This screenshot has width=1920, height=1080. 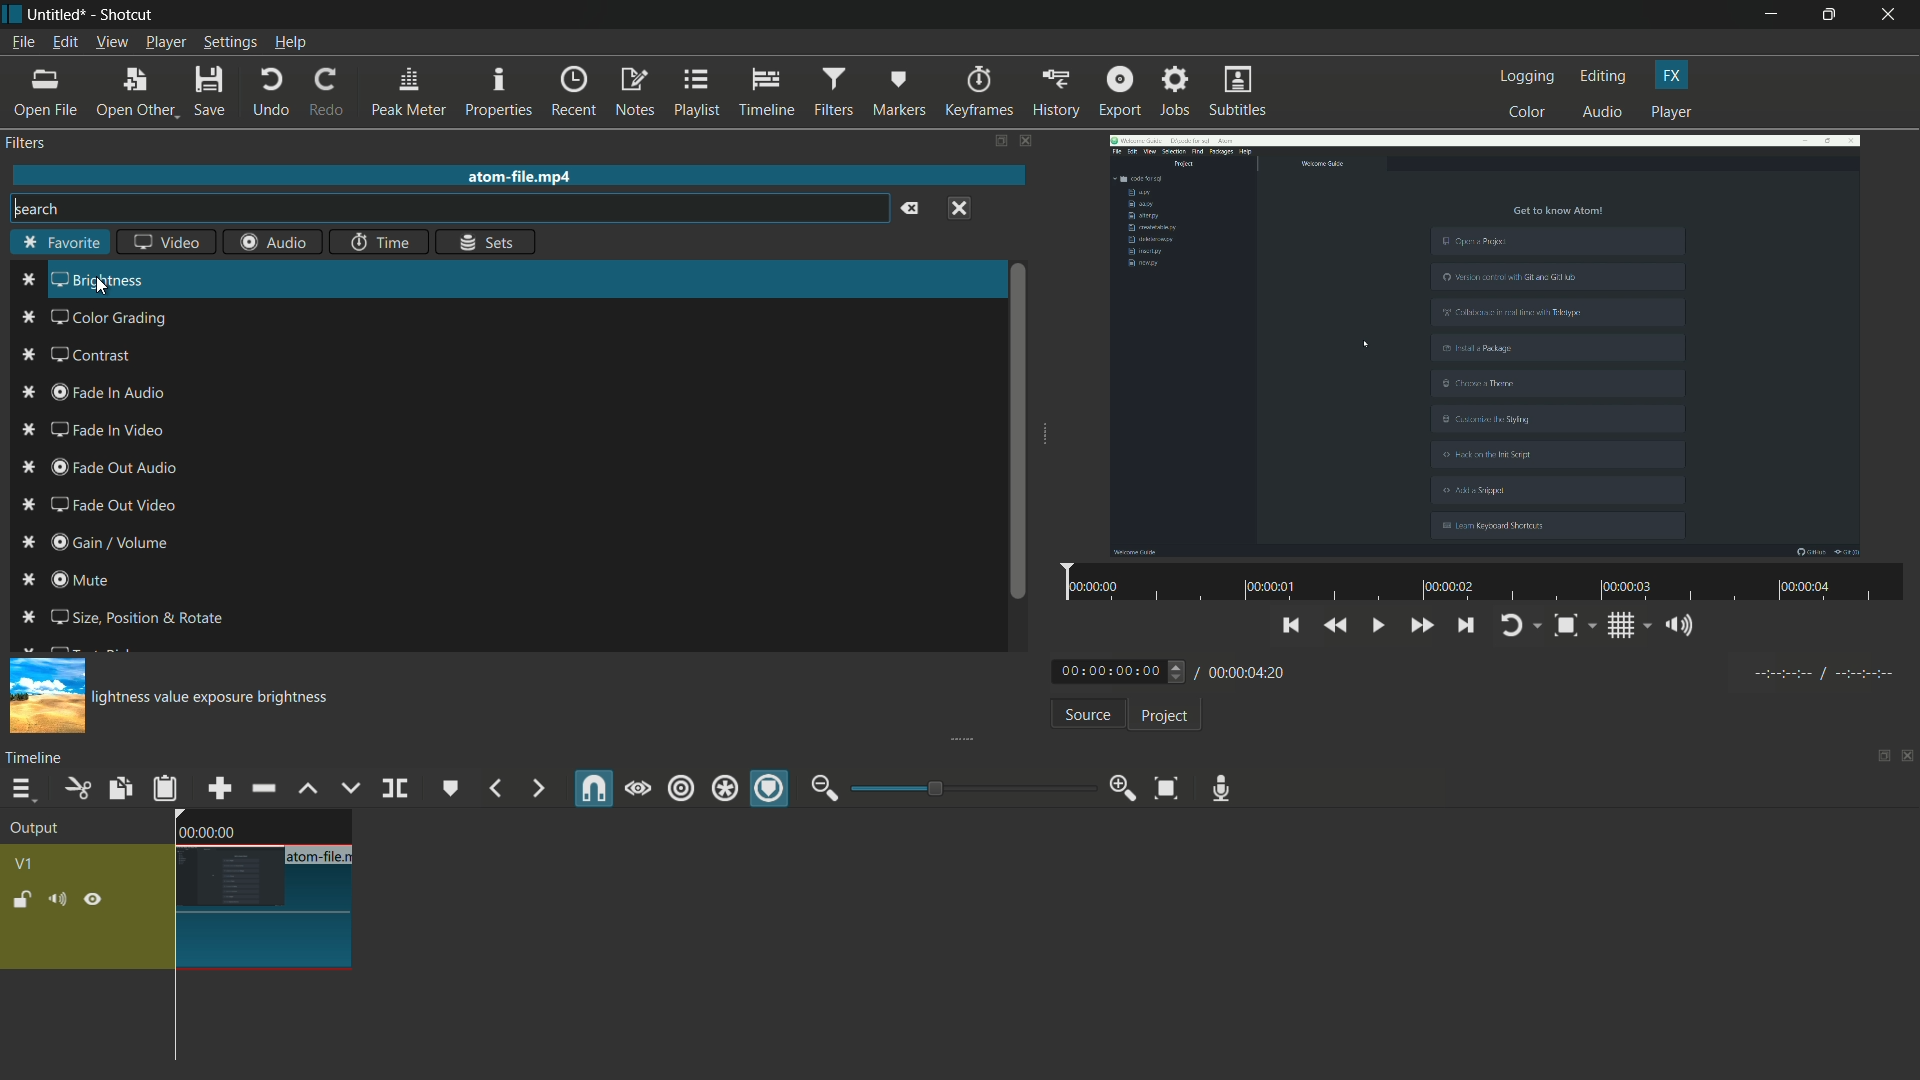 What do you see at coordinates (221, 699) in the screenshot?
I see `lightness value exposure brightness` at bounding box center [221, 699].